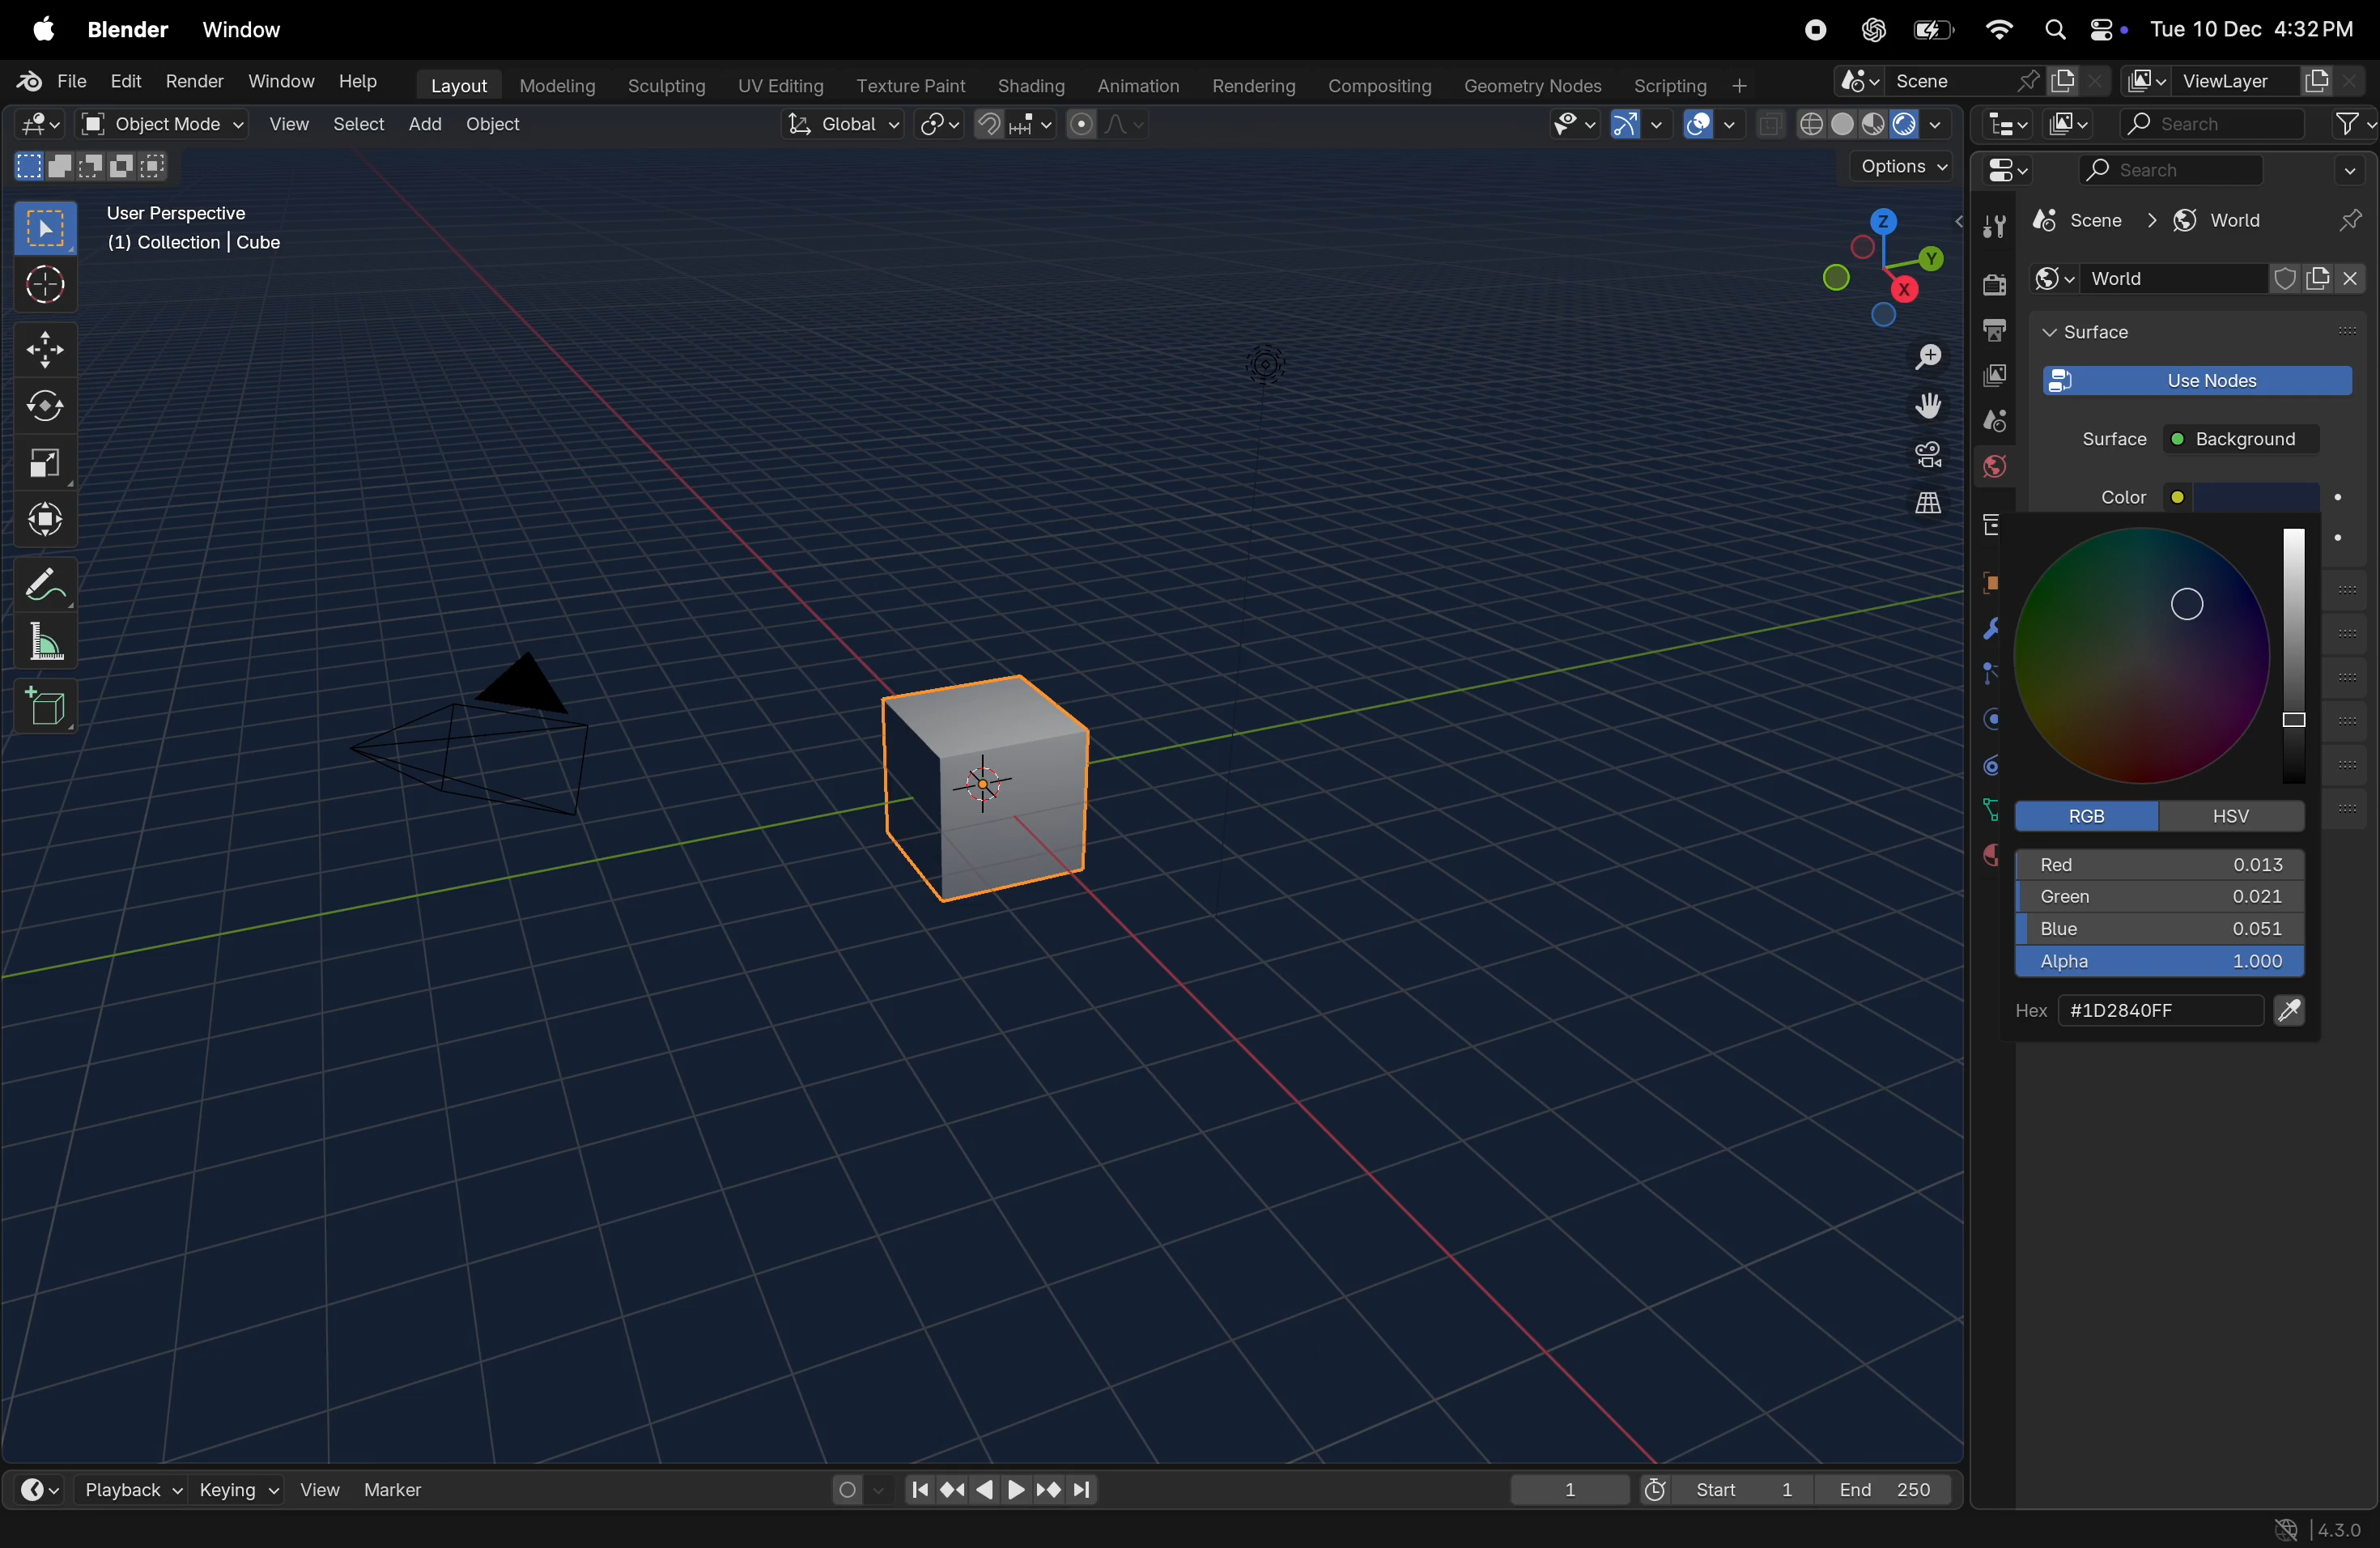 The width and height of the screenshot is (2380, 1548). I want to click on Window, so click(280, 82).